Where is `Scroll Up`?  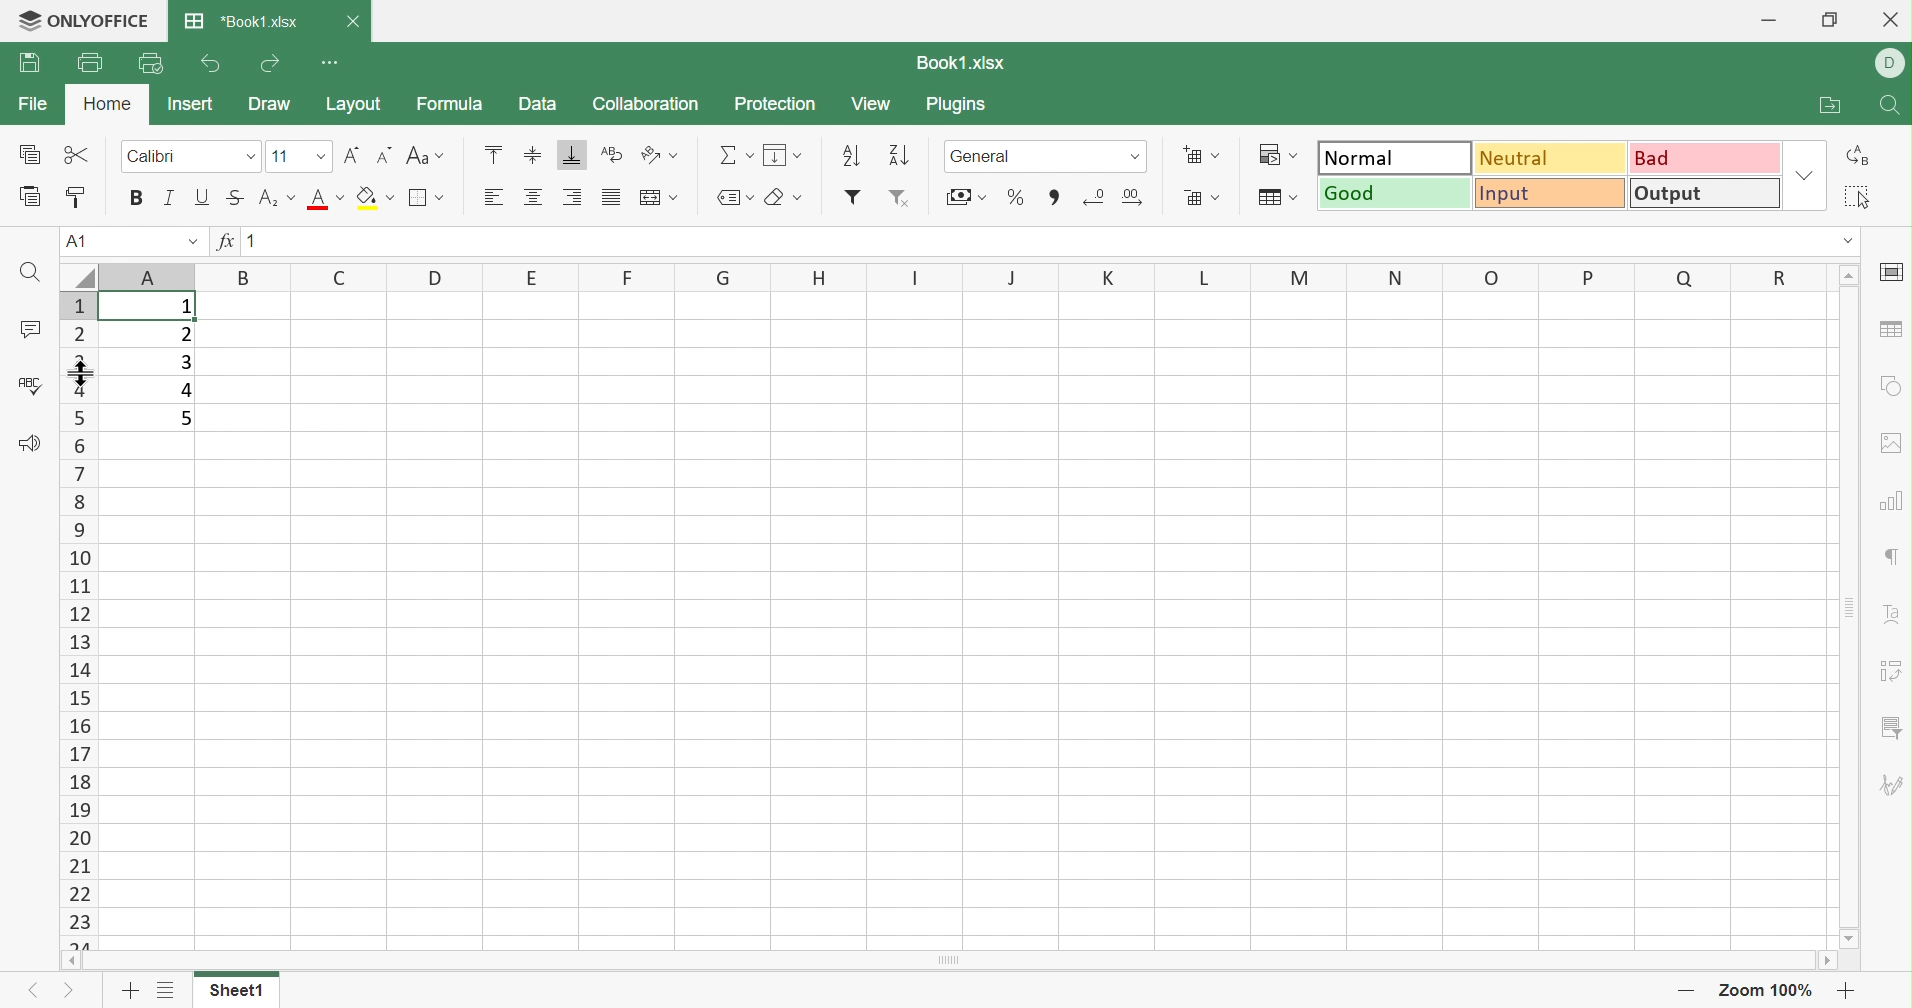
Scroll Up is located at coordinates (1849, 274).